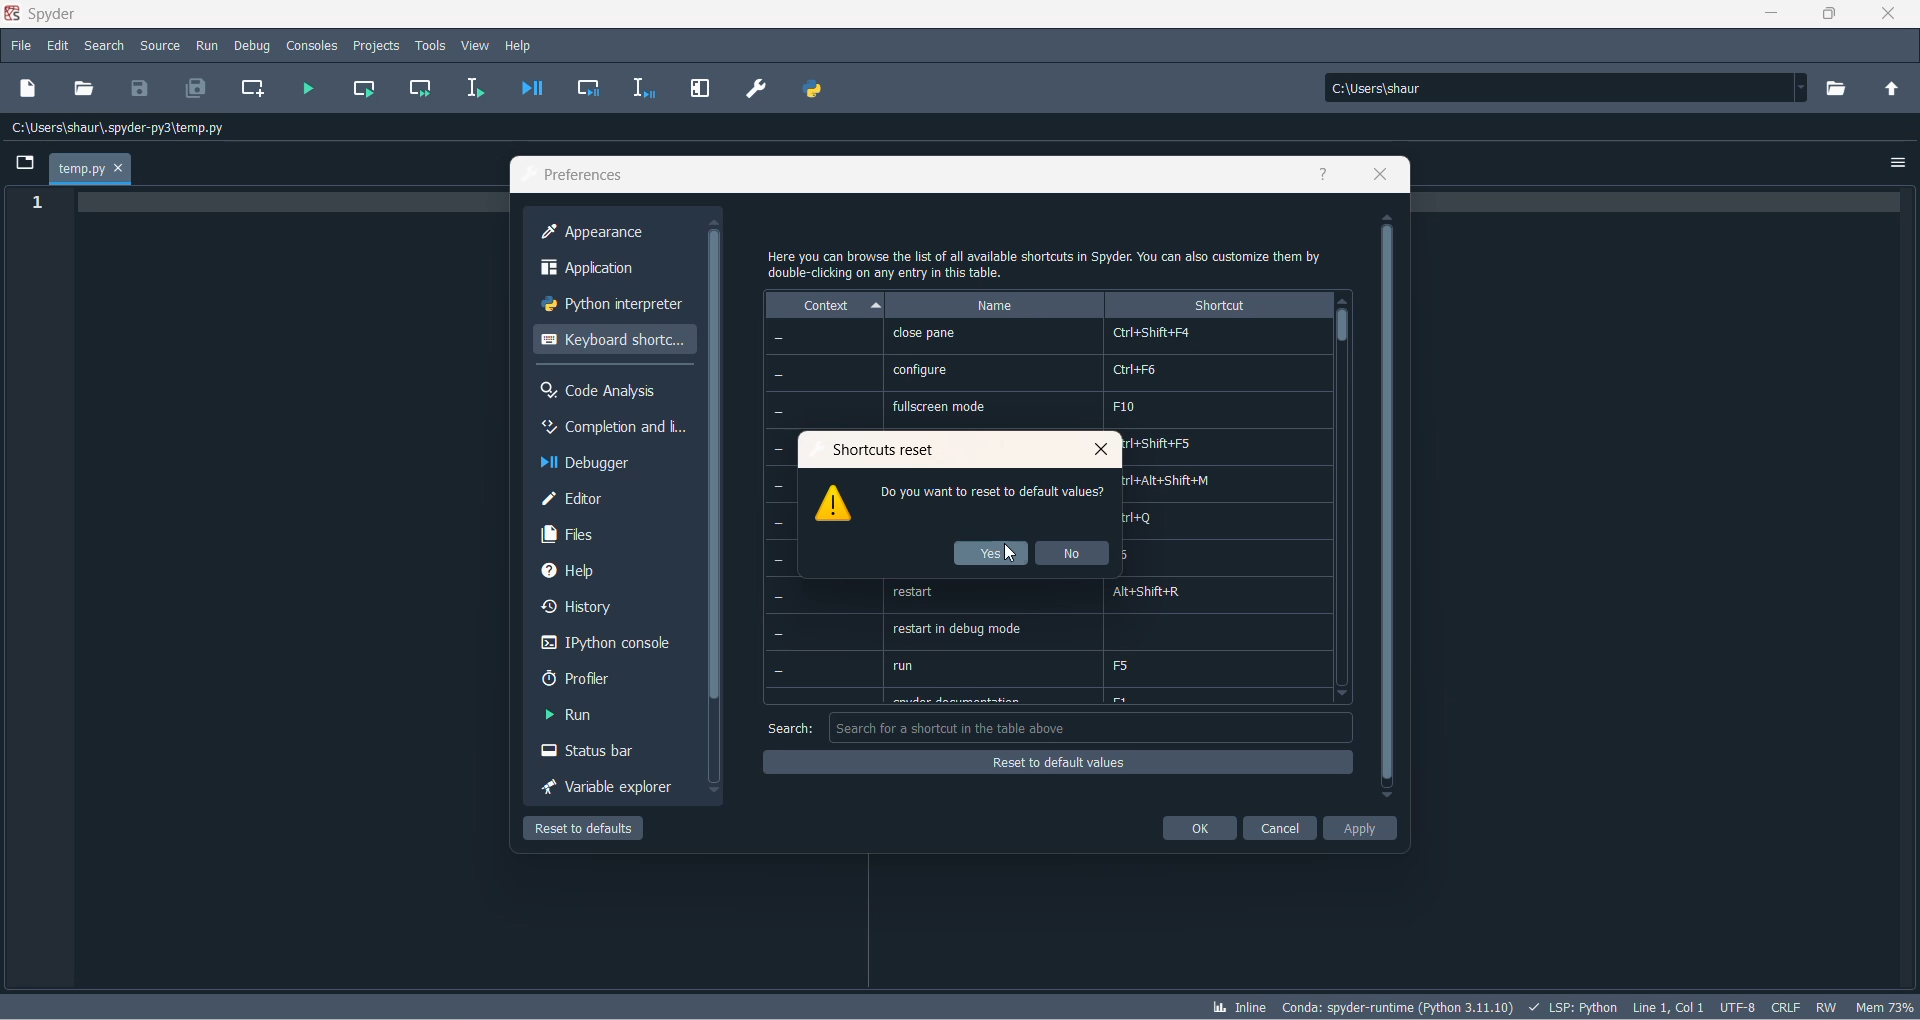  Describe the element at coordinates (375, 46) in the screenshot. I see `projects` at that location.